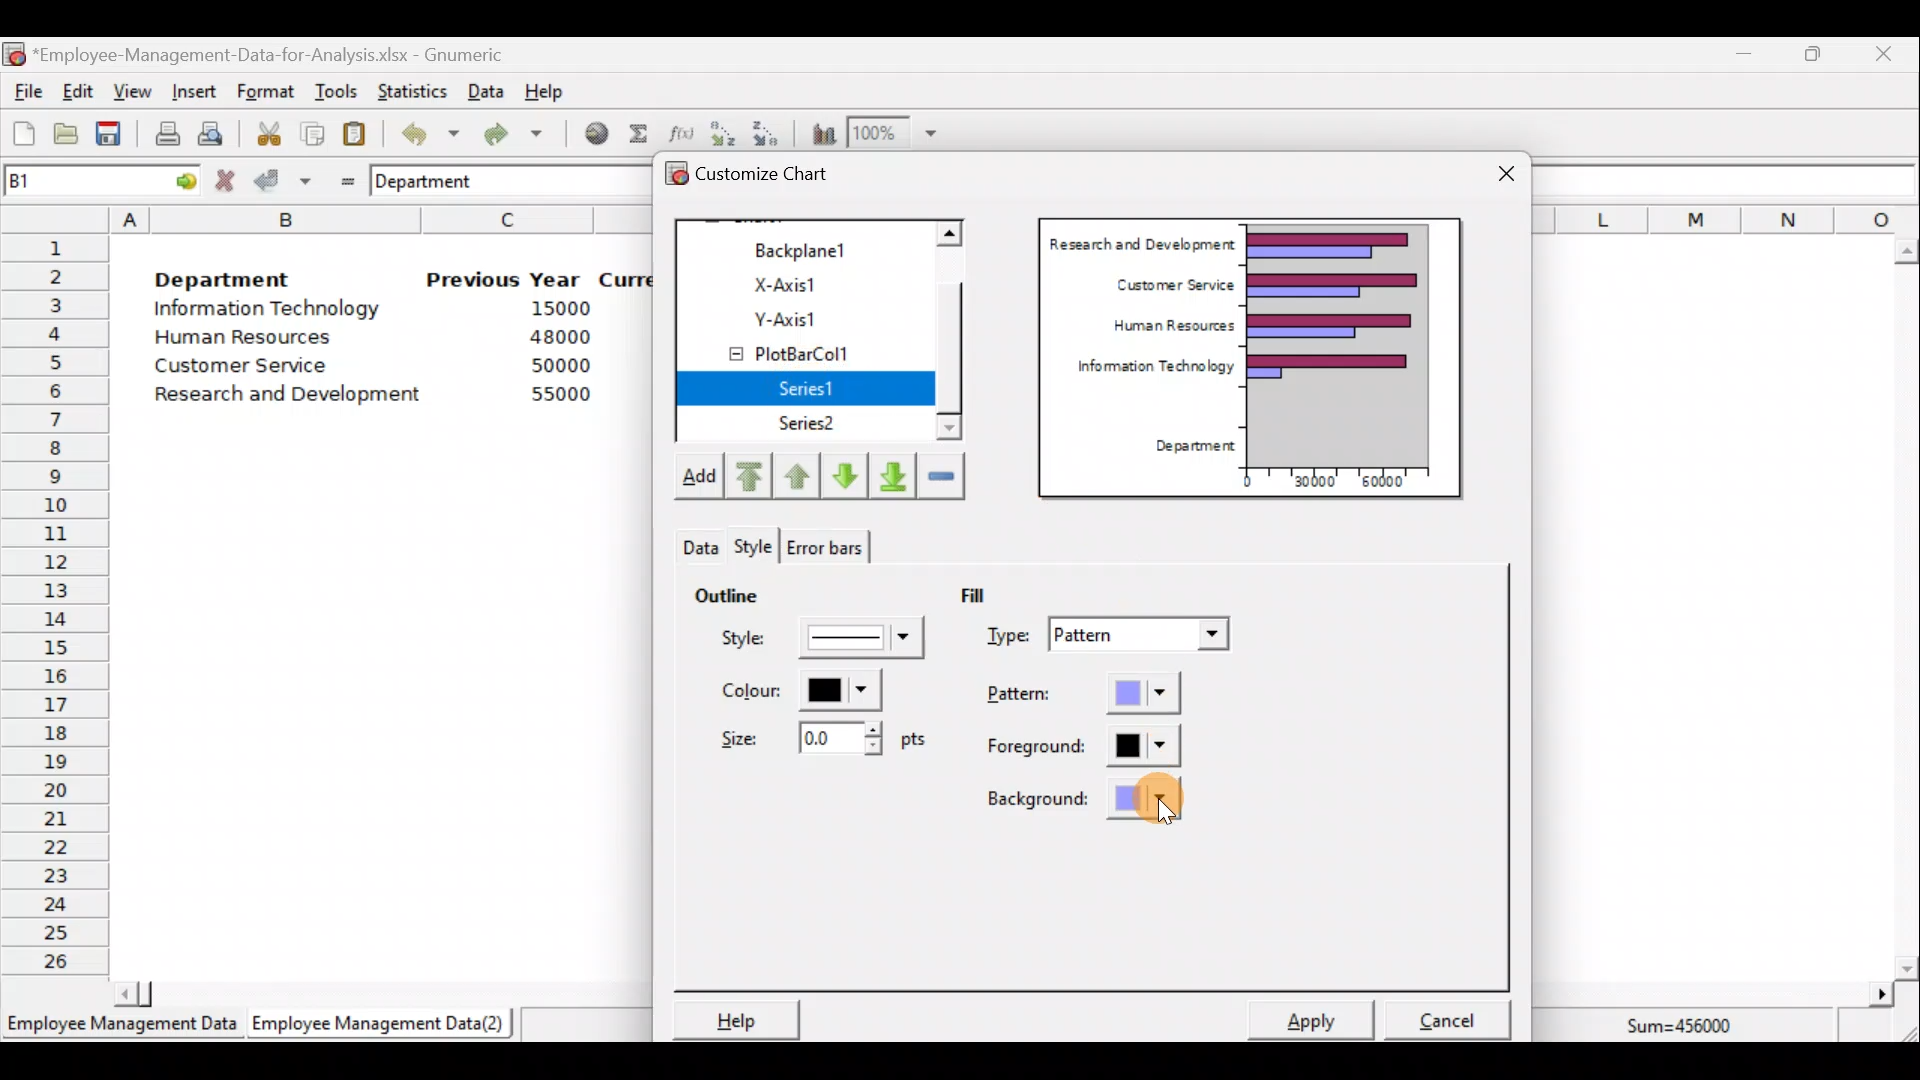 The image size is (1920, 1080). Describe the element at coordinates (733, 1019) in the screenshot. I see `Help` at that location.